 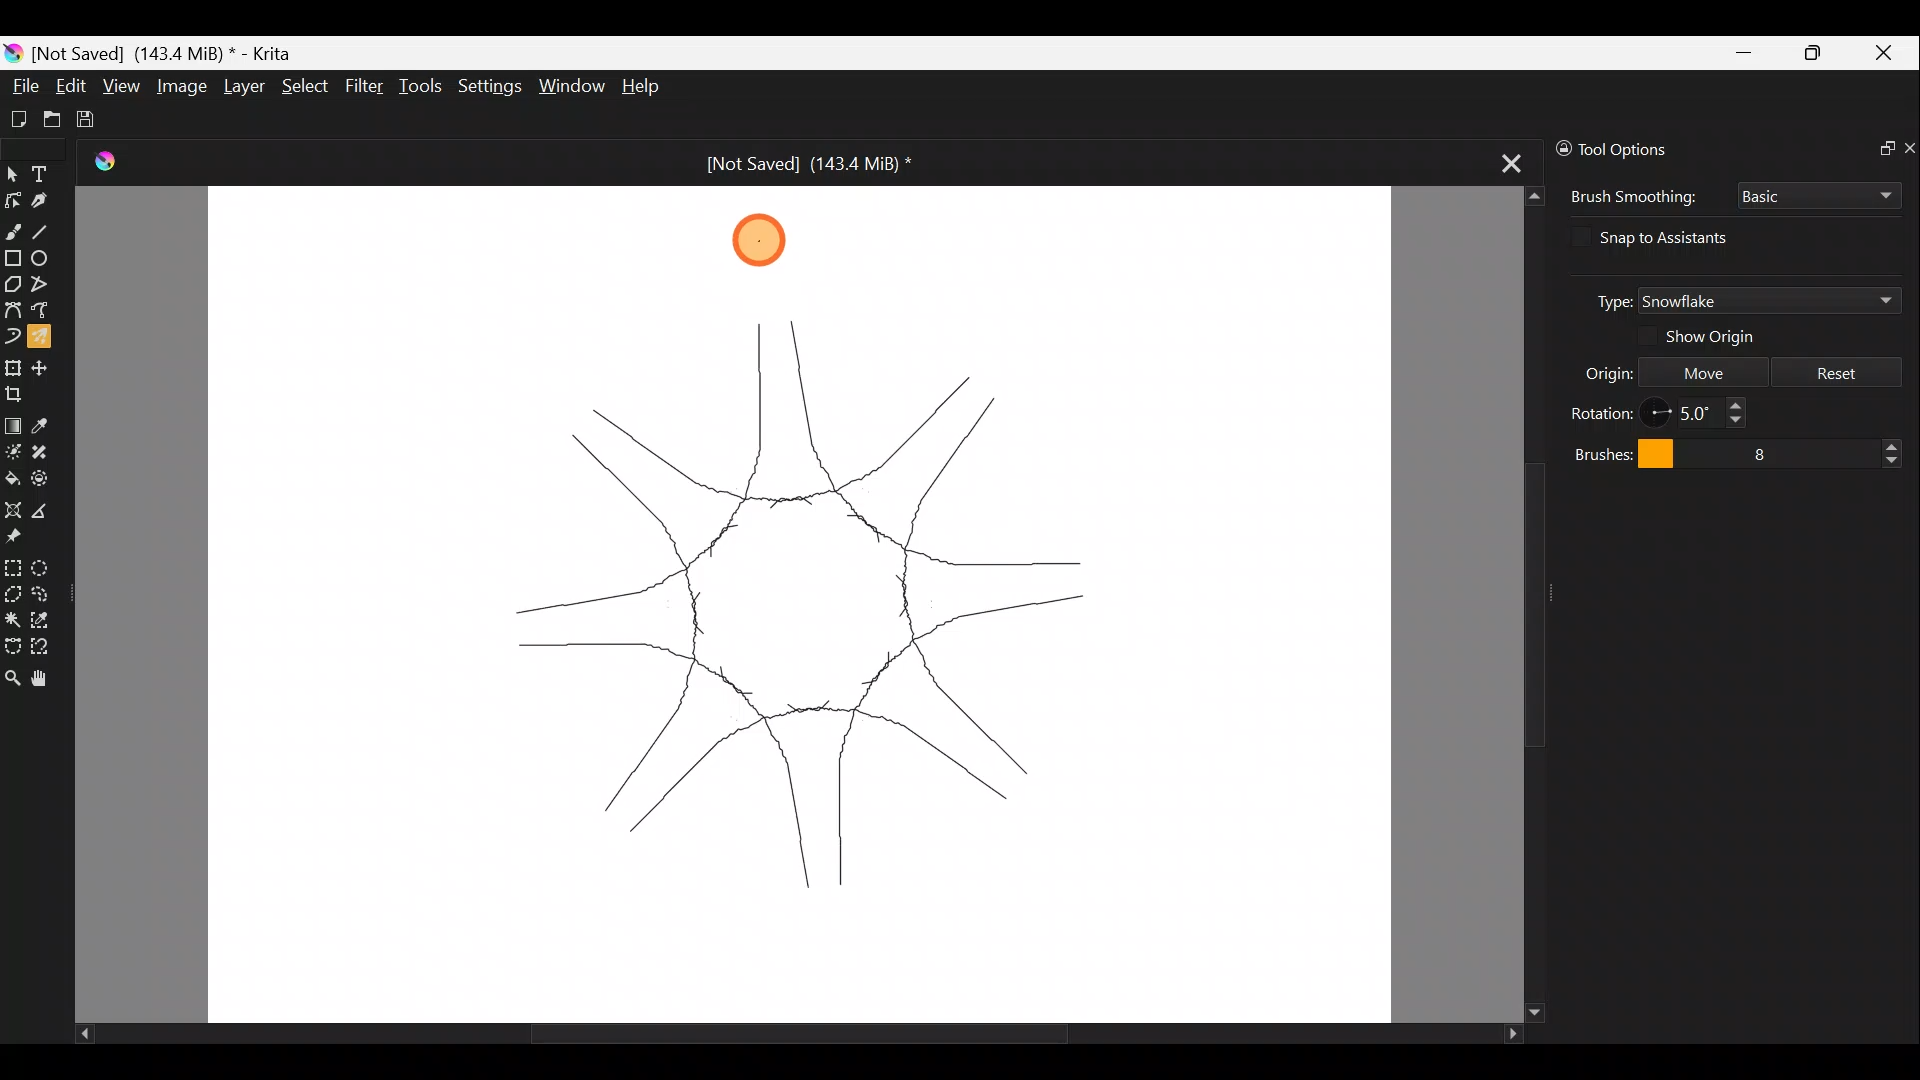 What do you see at coordinates (654, 86) in the screenshot?
I see `Help` at bounding box center [654, 86].